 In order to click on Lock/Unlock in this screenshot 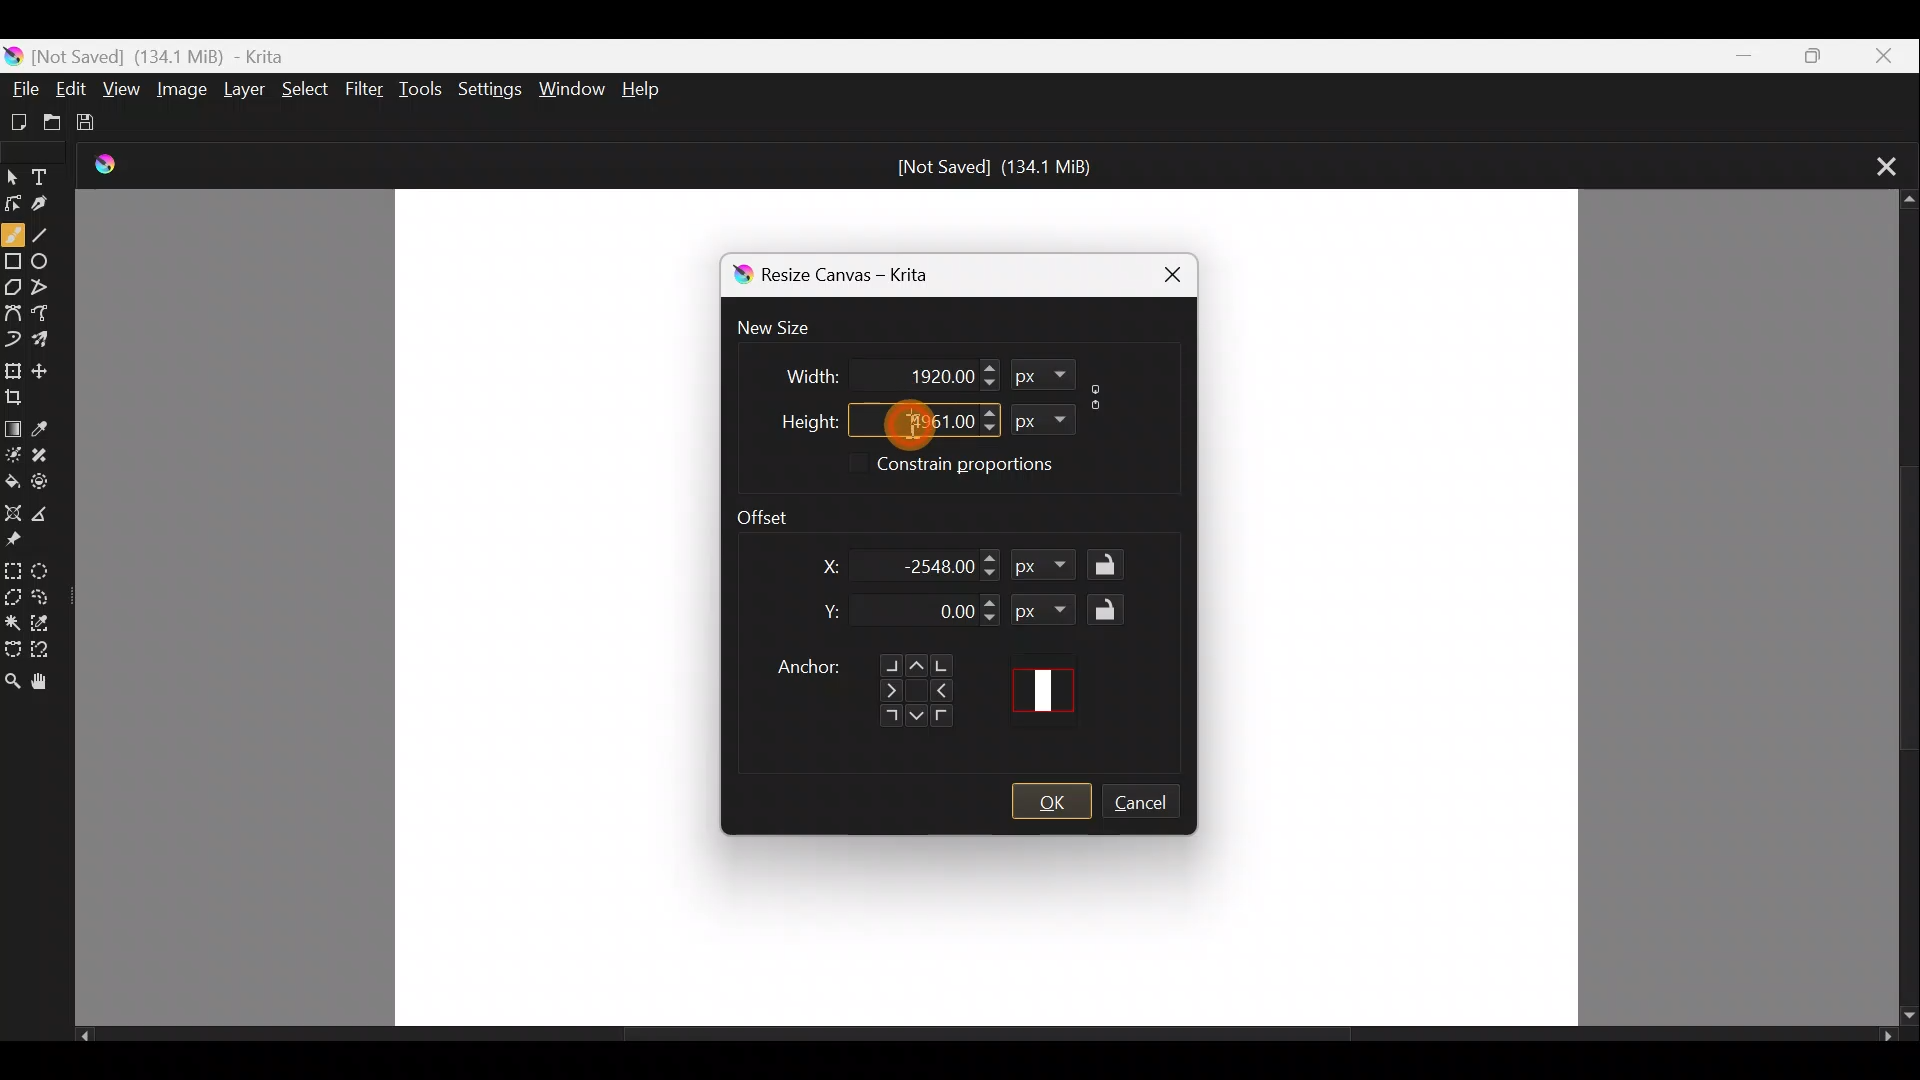, I will do `click(1111, 609)`.